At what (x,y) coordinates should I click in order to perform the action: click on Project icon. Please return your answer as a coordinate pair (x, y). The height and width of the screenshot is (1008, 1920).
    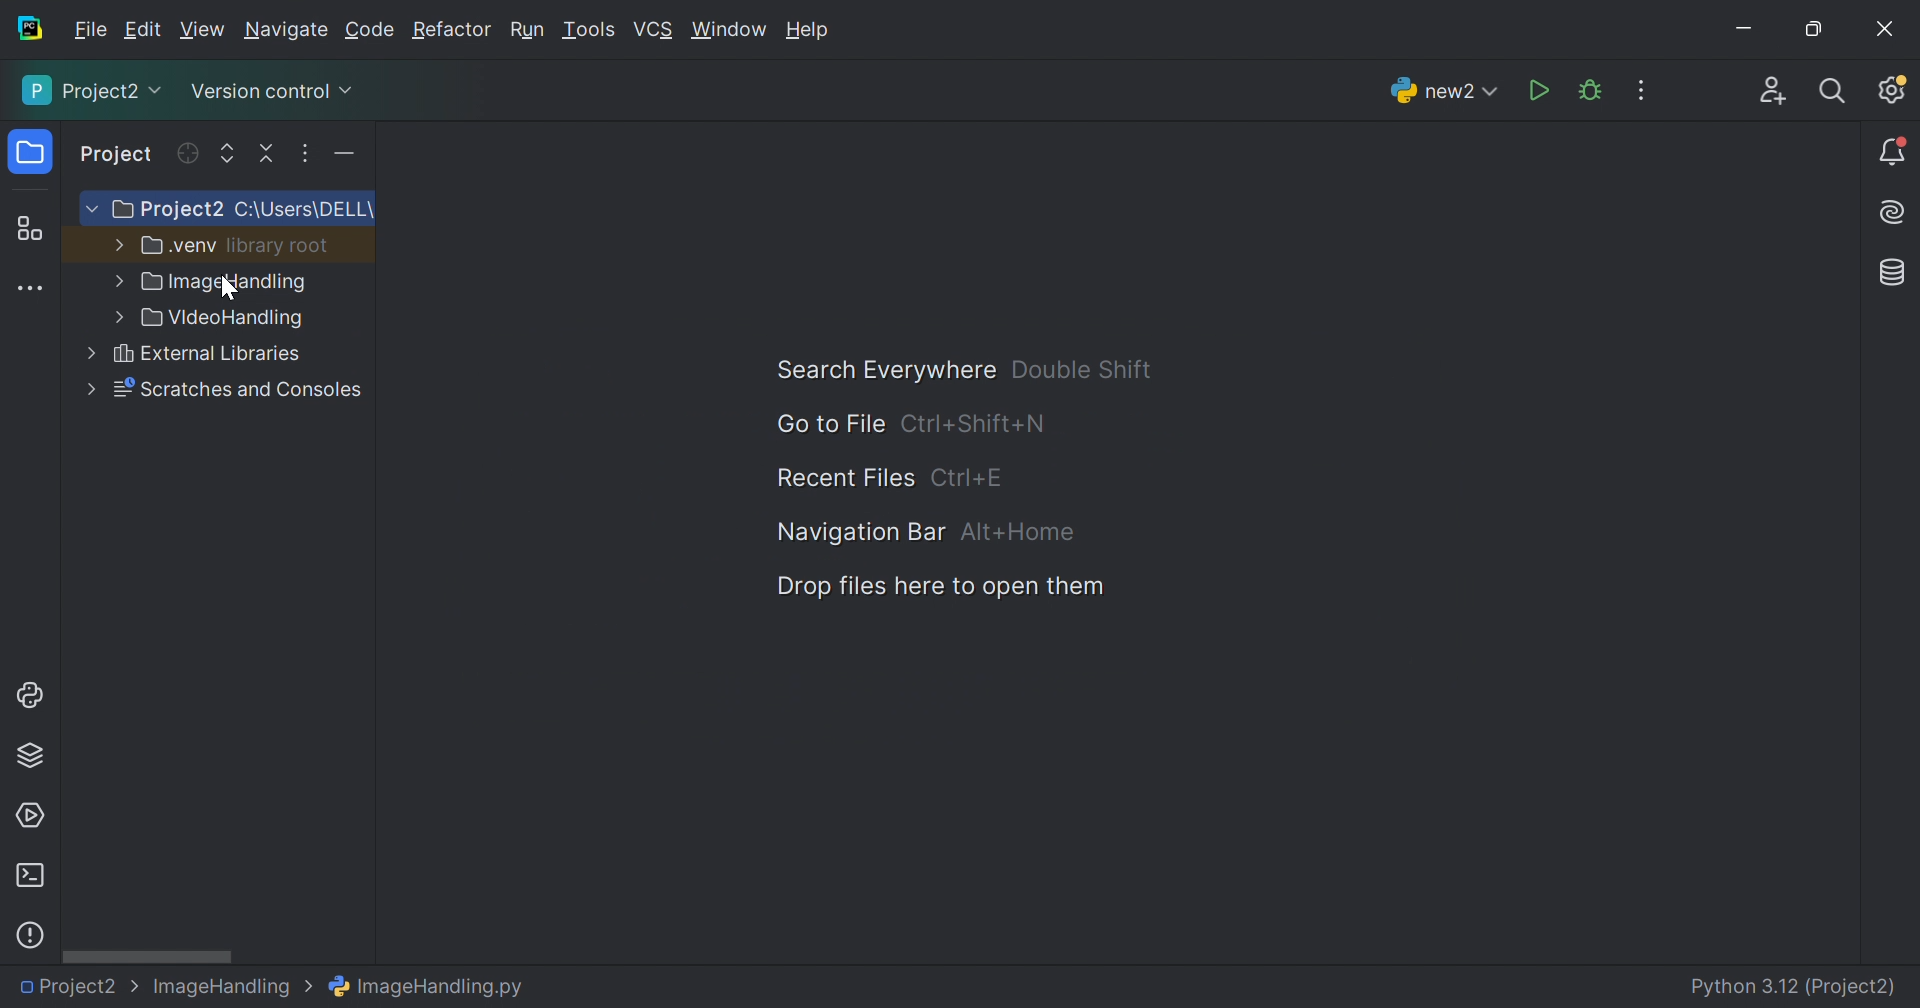
    Looking at the image, I should click on (33, 153).